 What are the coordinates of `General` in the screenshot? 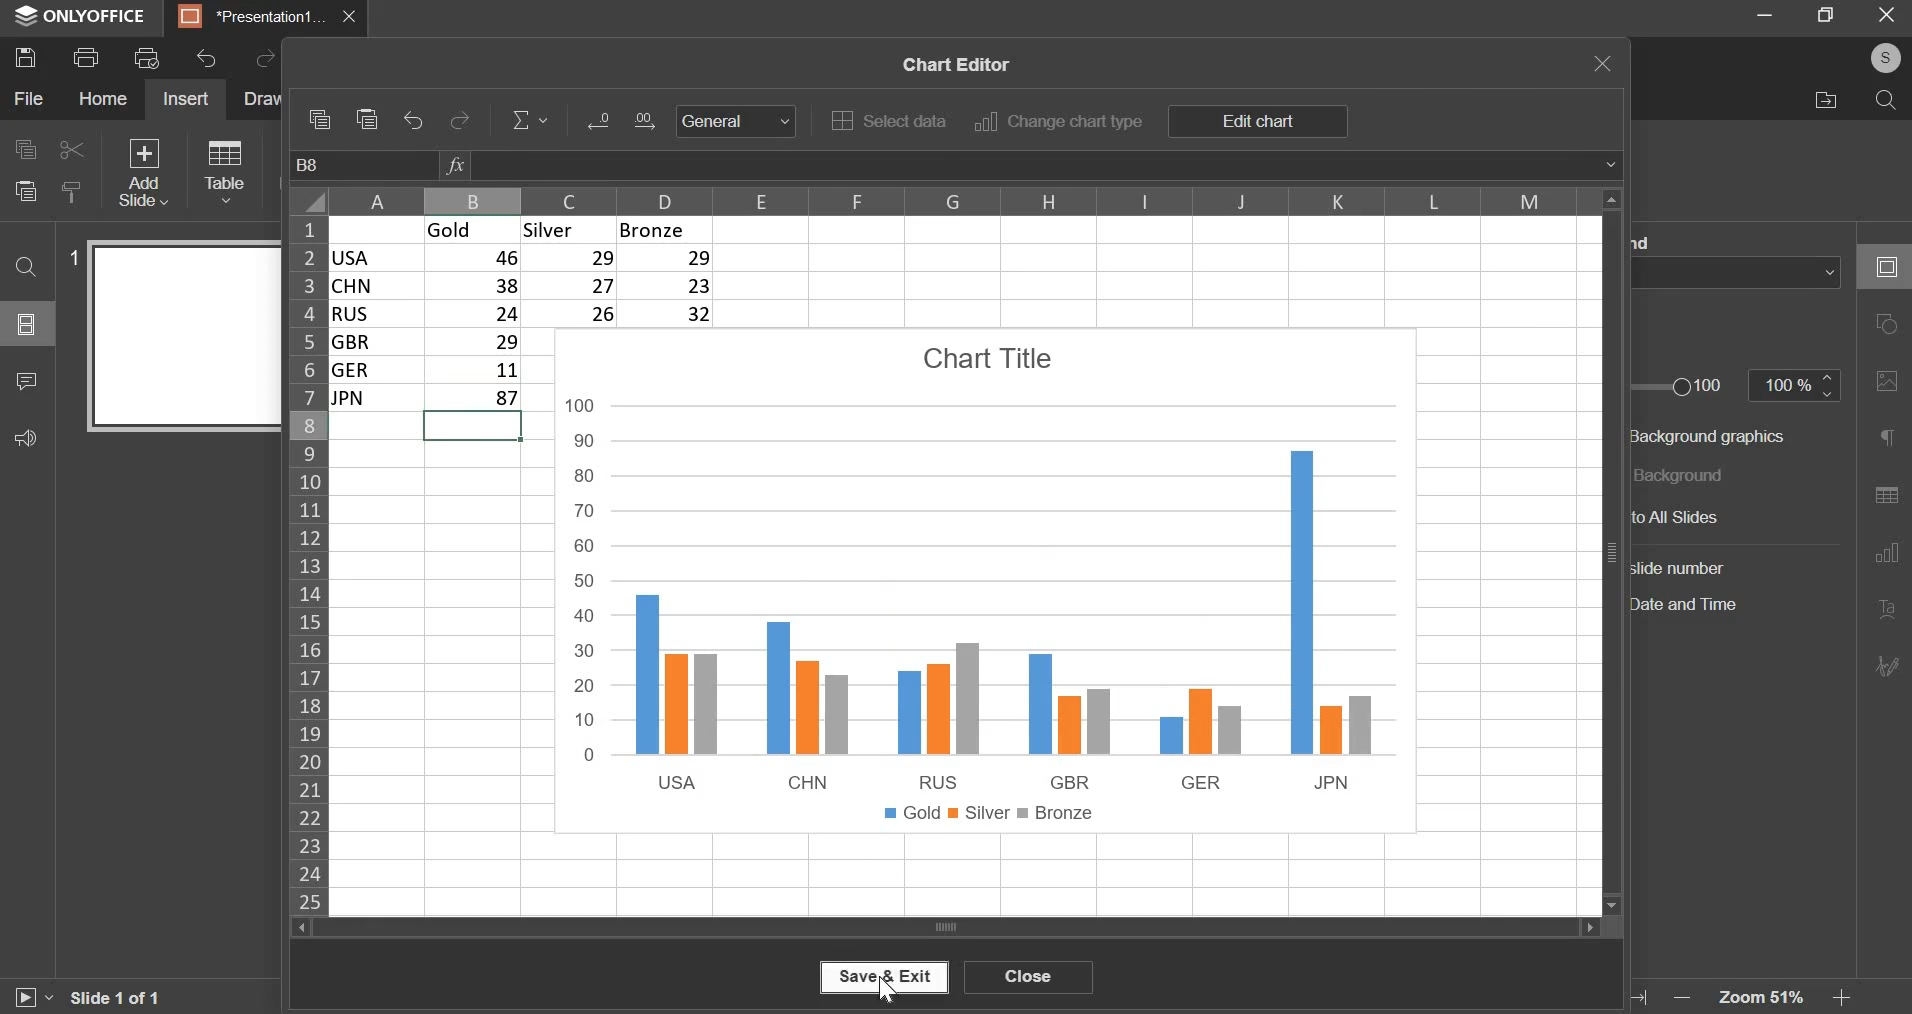 It's located at (735, 120).